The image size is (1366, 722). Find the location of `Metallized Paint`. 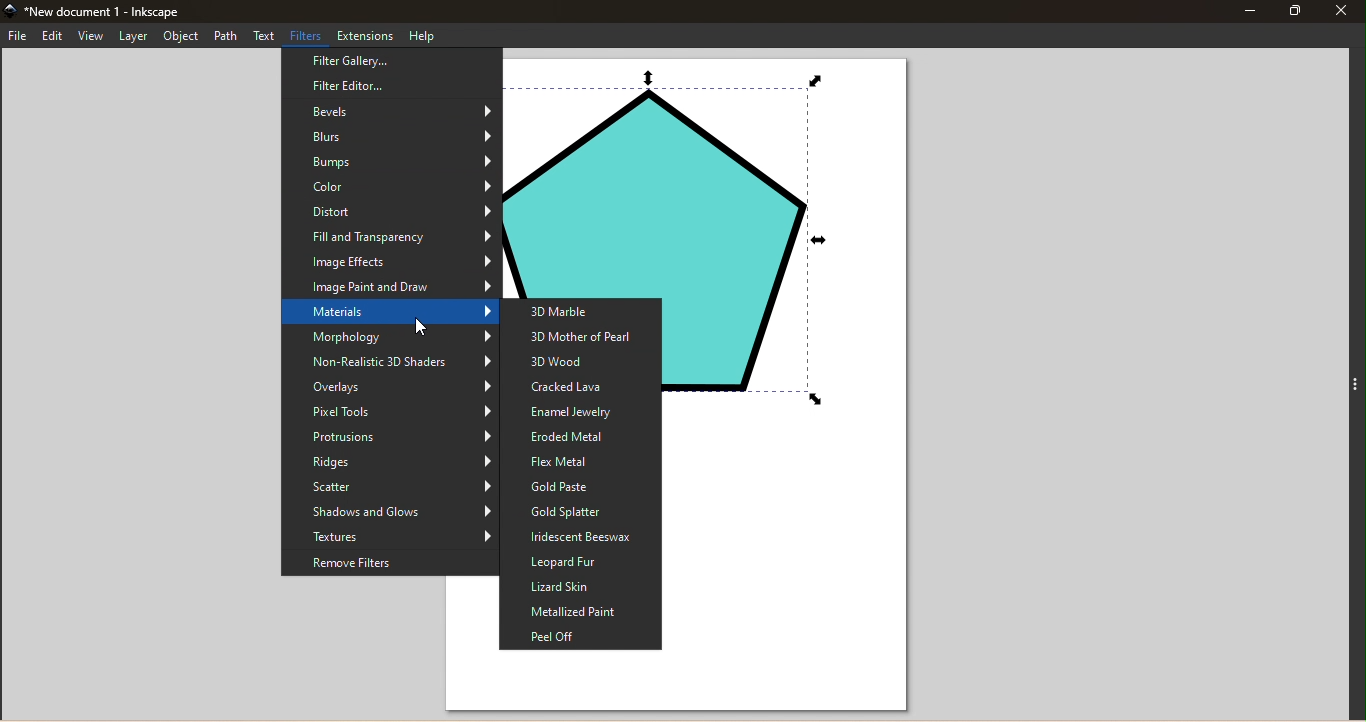

Metallized Paint is located at coordinates (582, 612).